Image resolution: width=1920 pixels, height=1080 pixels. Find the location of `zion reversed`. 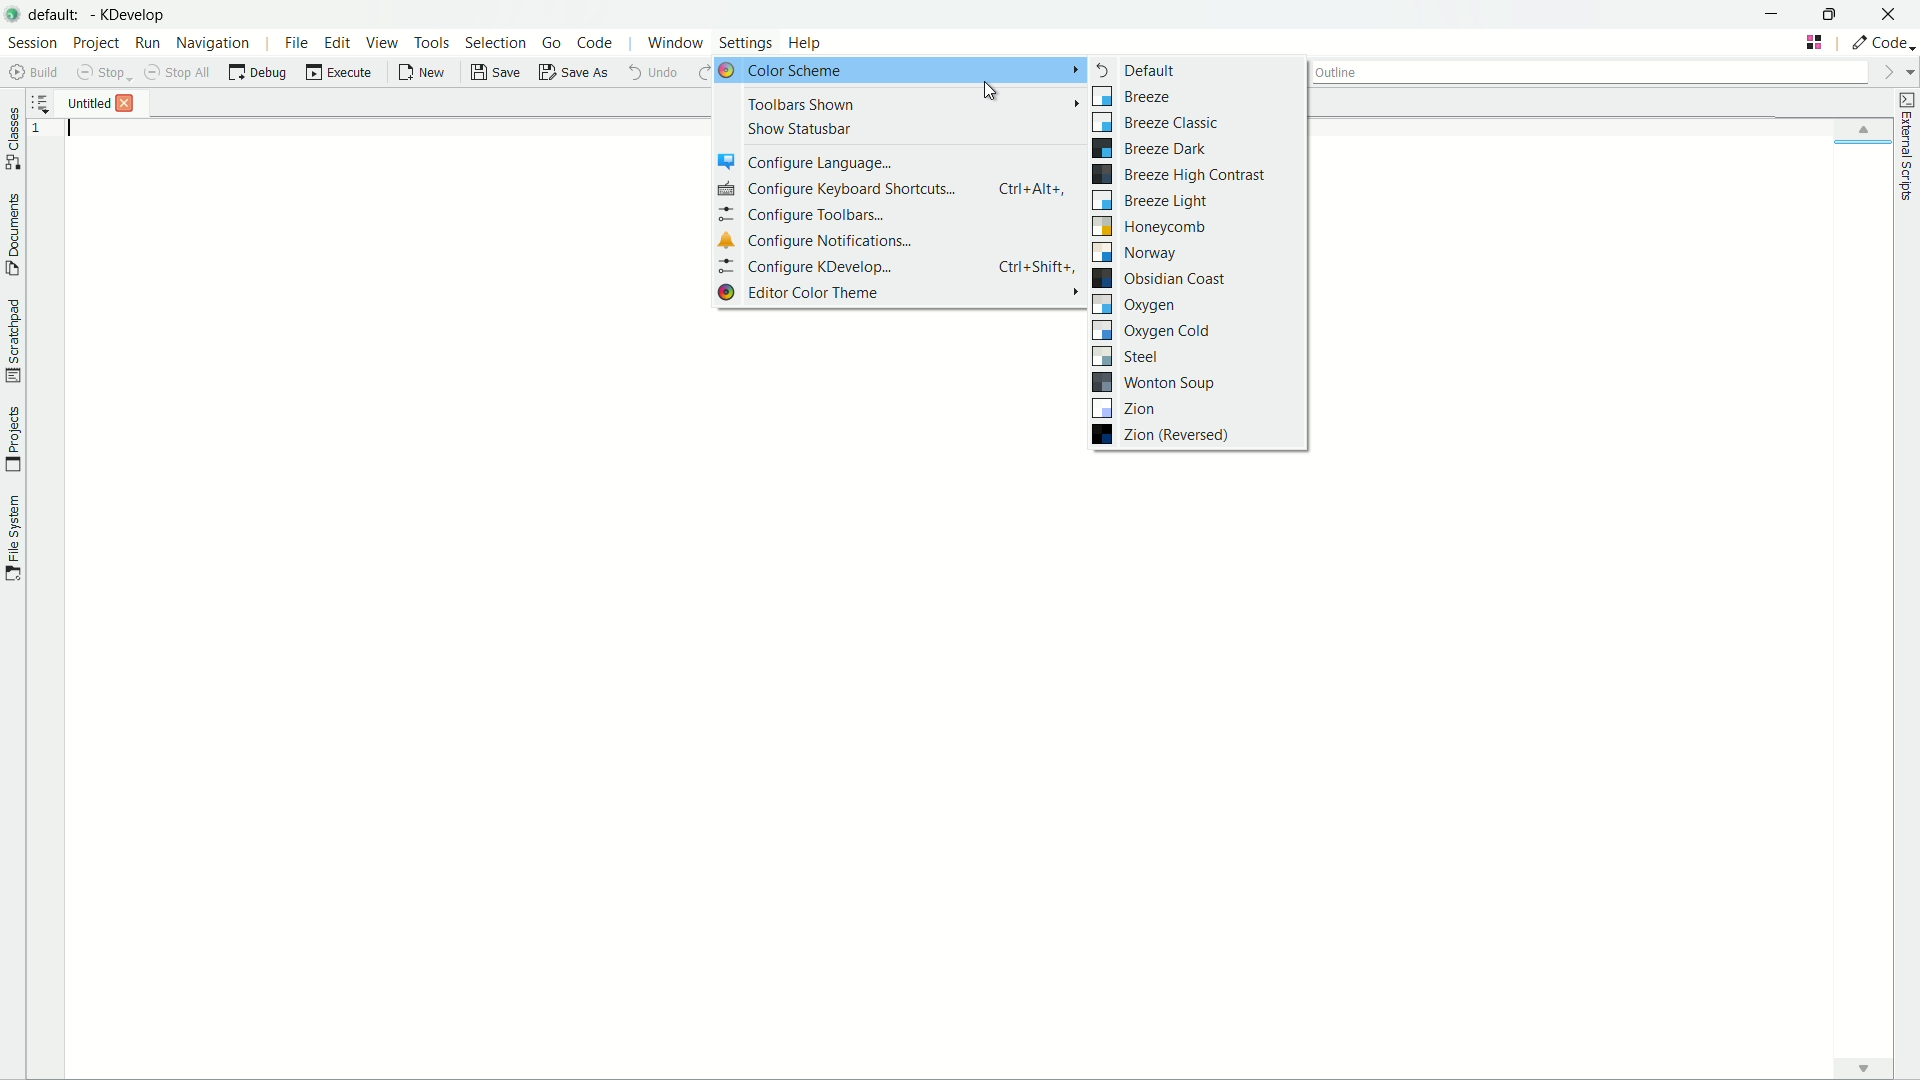

zion reversed is located at coordinates (1165, 434).